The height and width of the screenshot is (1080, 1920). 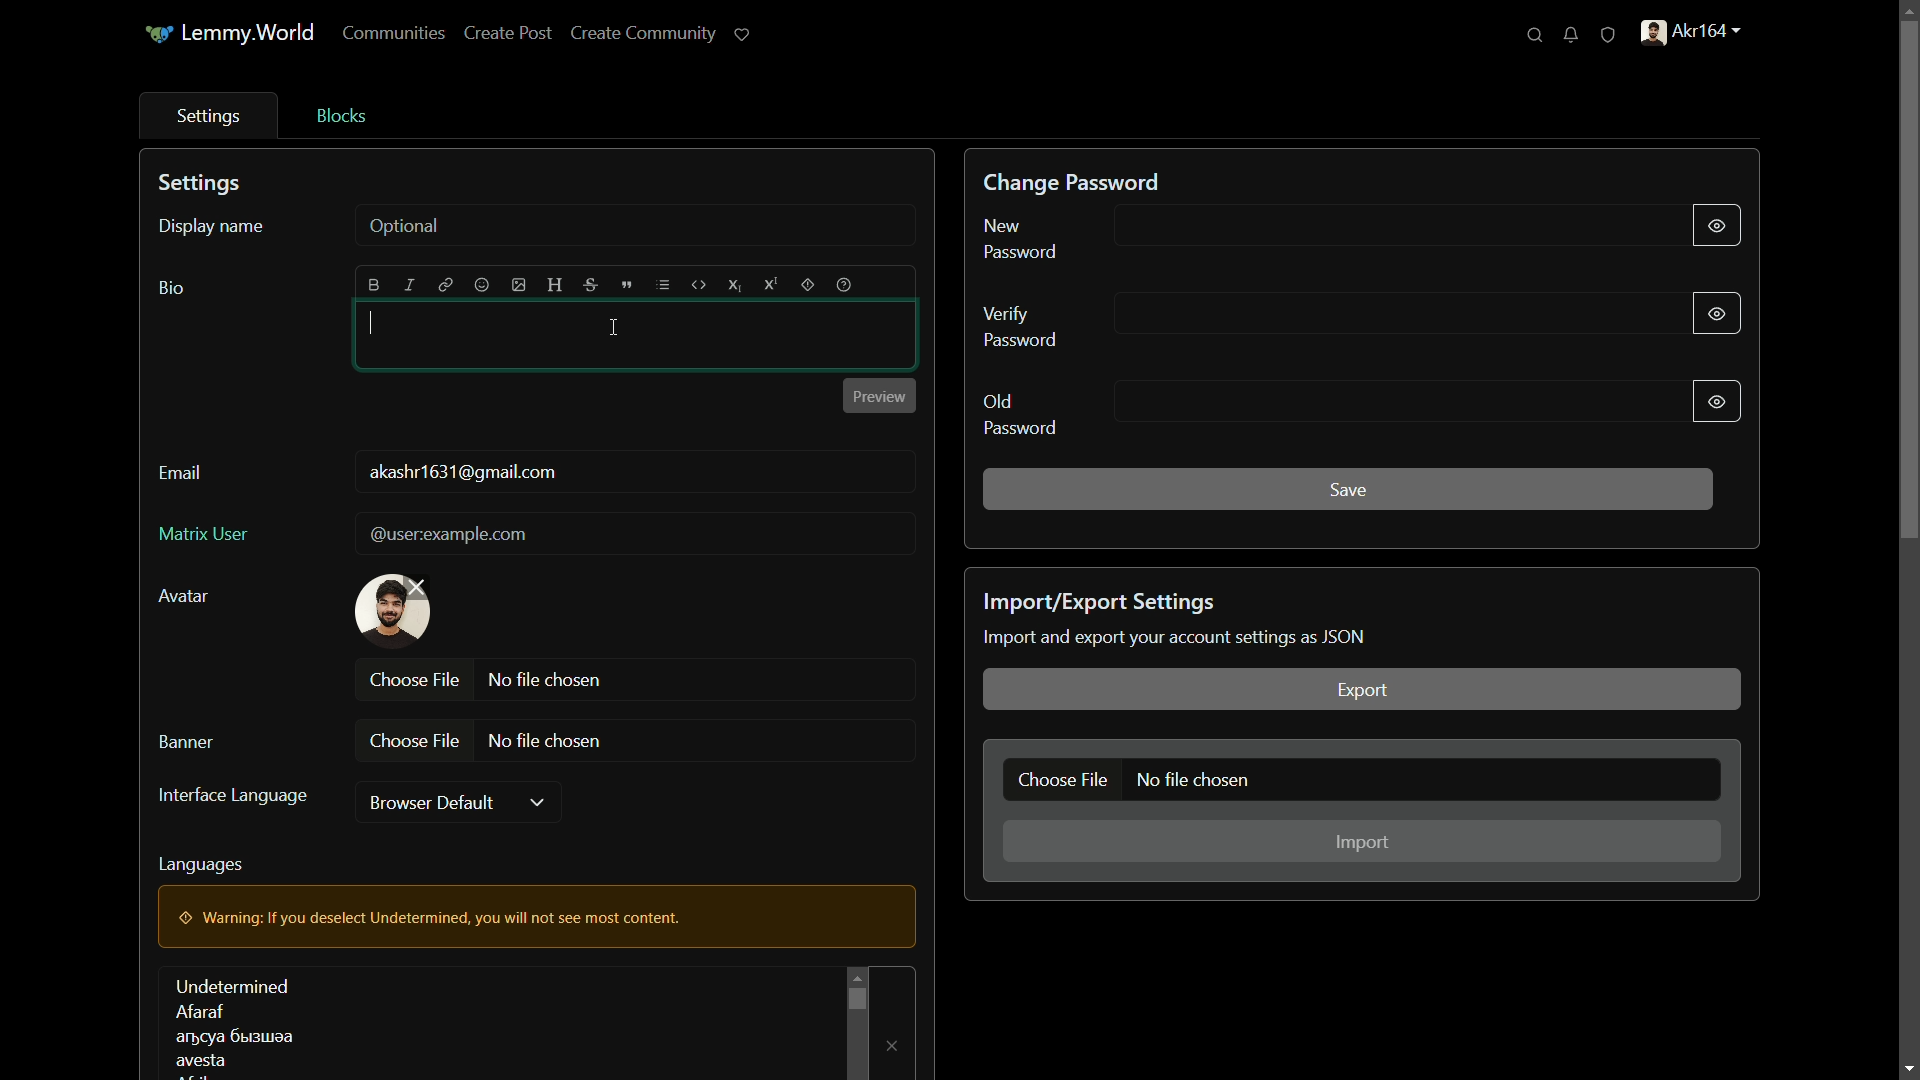 I want to click on show/hide, so click(x=1719, y=403).